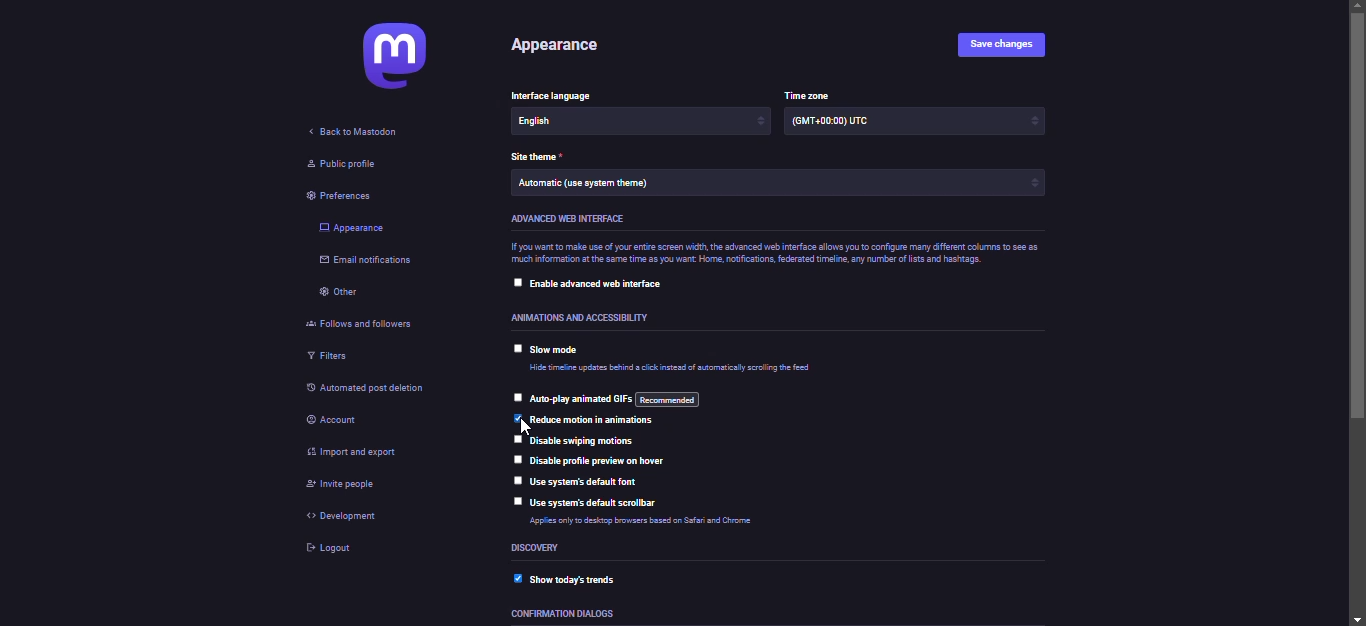 This screenshot has width=1366, height=626. Describe the element at coordinates (558, 615) in the screenshot. I see `dialoges` at that location.